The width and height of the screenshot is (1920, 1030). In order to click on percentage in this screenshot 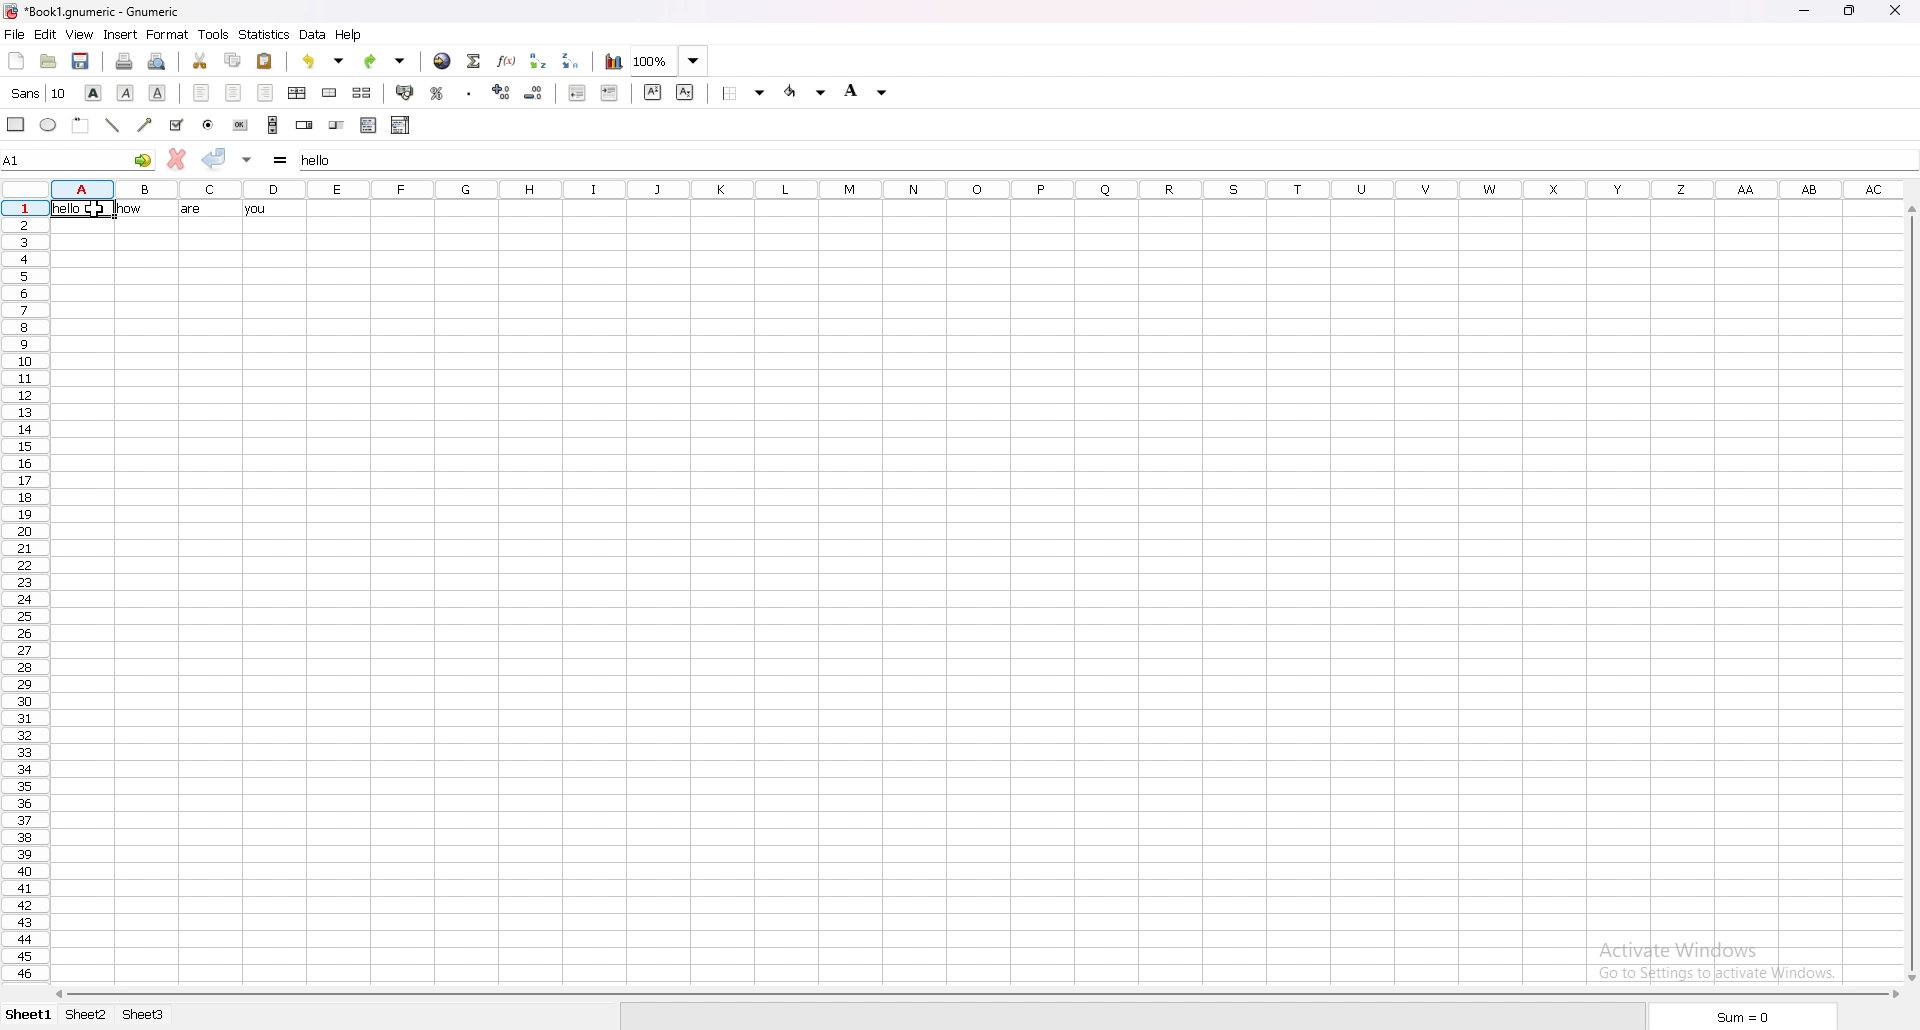, I will do `click(439, 92)`.